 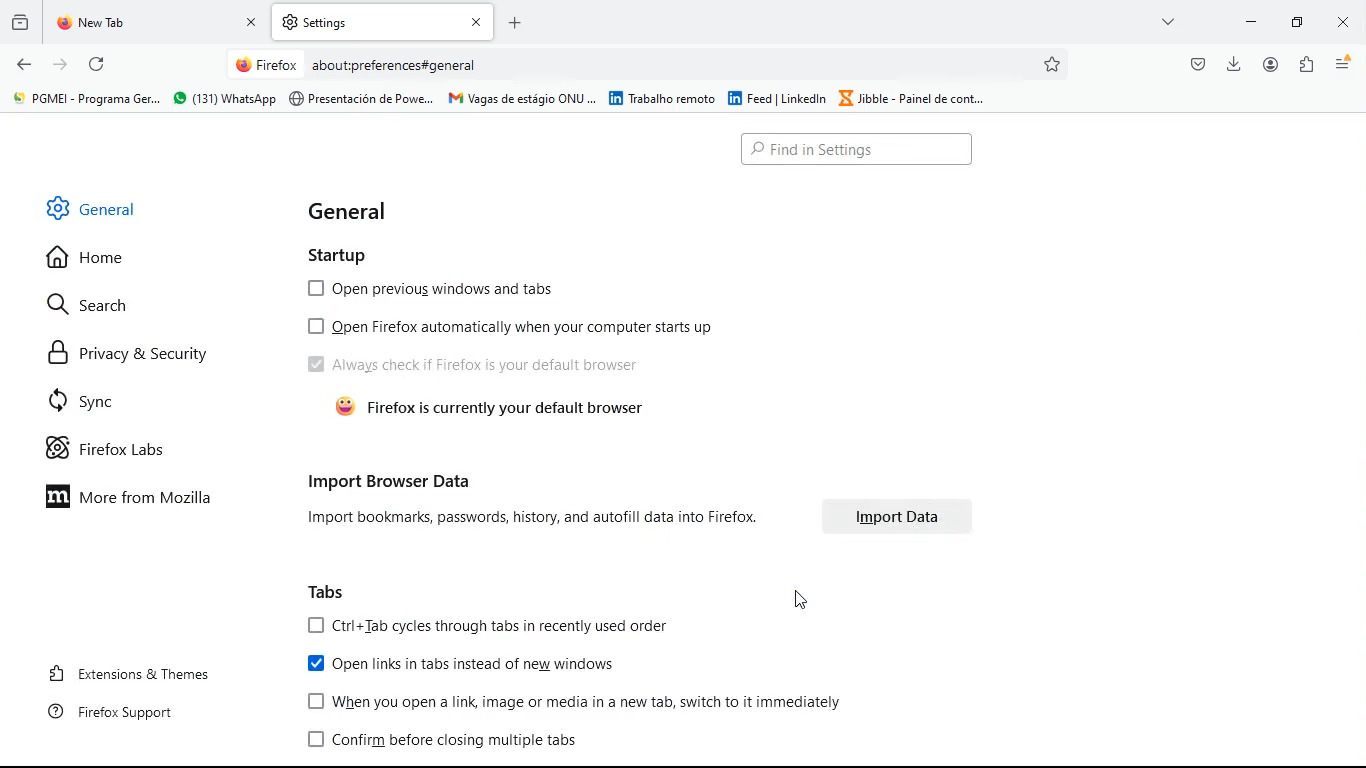 What do you see at coordinates (486, 405) in the screenshot?
I see `& Firefox is currently your default browser` at bounding box center [486, 405].